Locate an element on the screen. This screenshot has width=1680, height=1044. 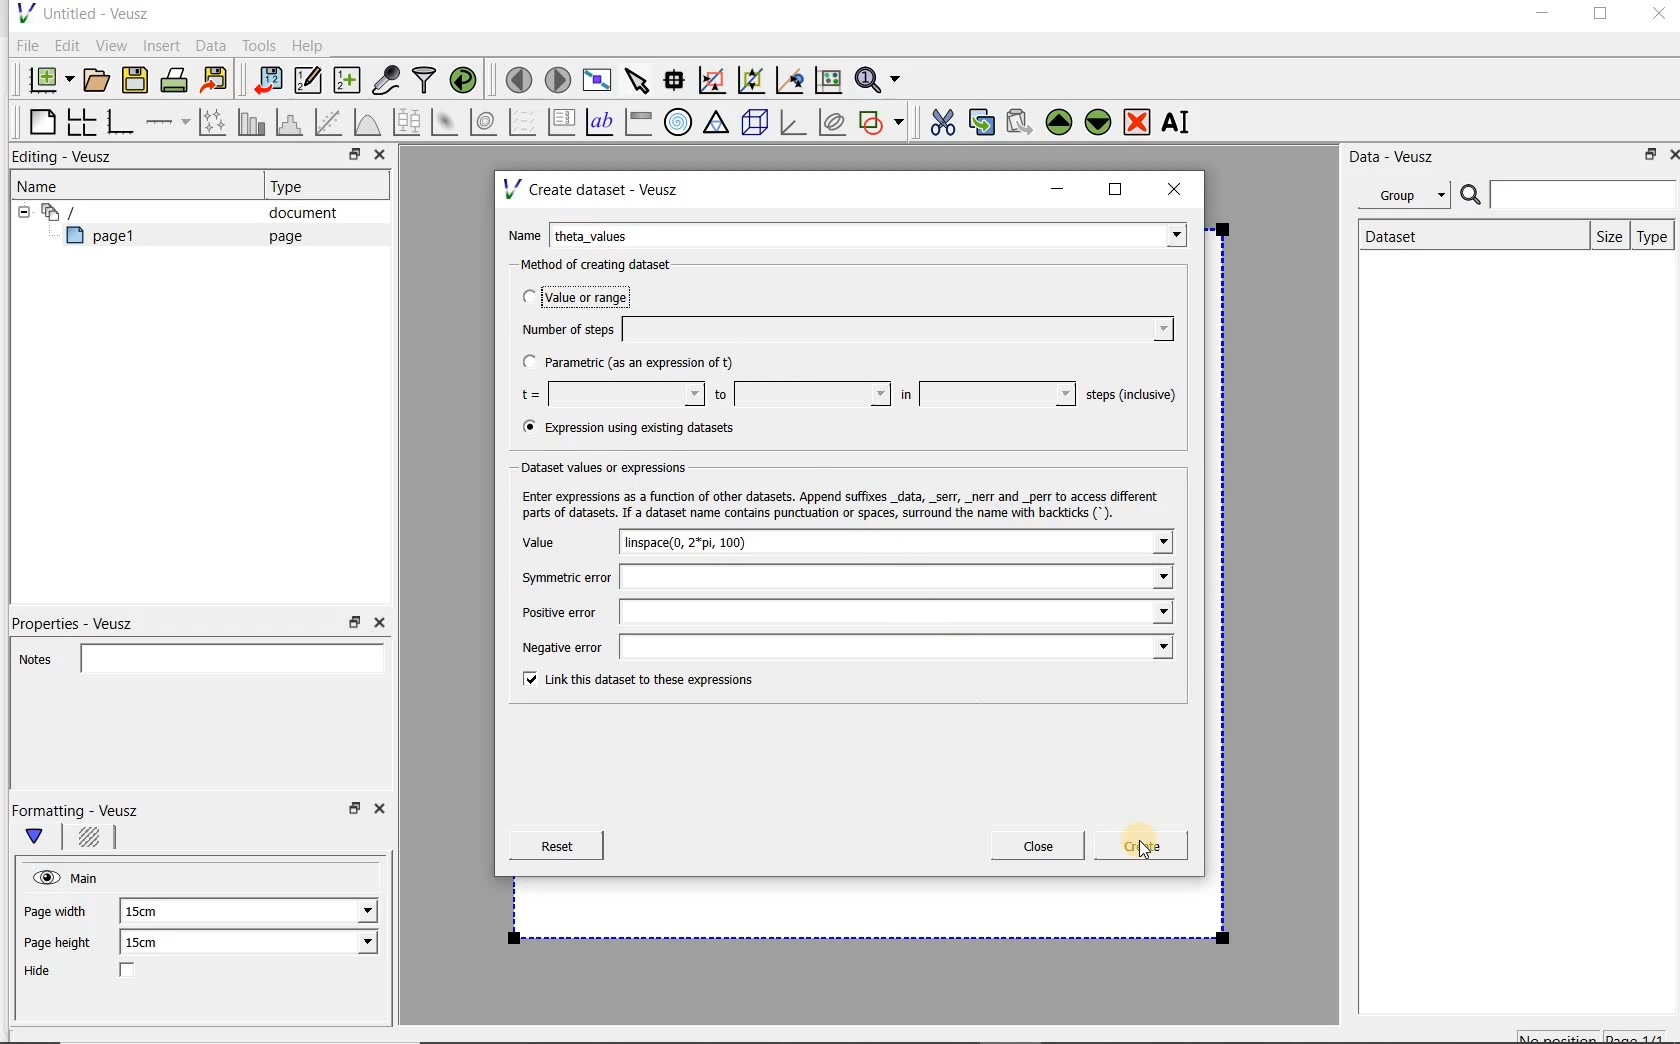
text label is located at coordinates (602, 121).